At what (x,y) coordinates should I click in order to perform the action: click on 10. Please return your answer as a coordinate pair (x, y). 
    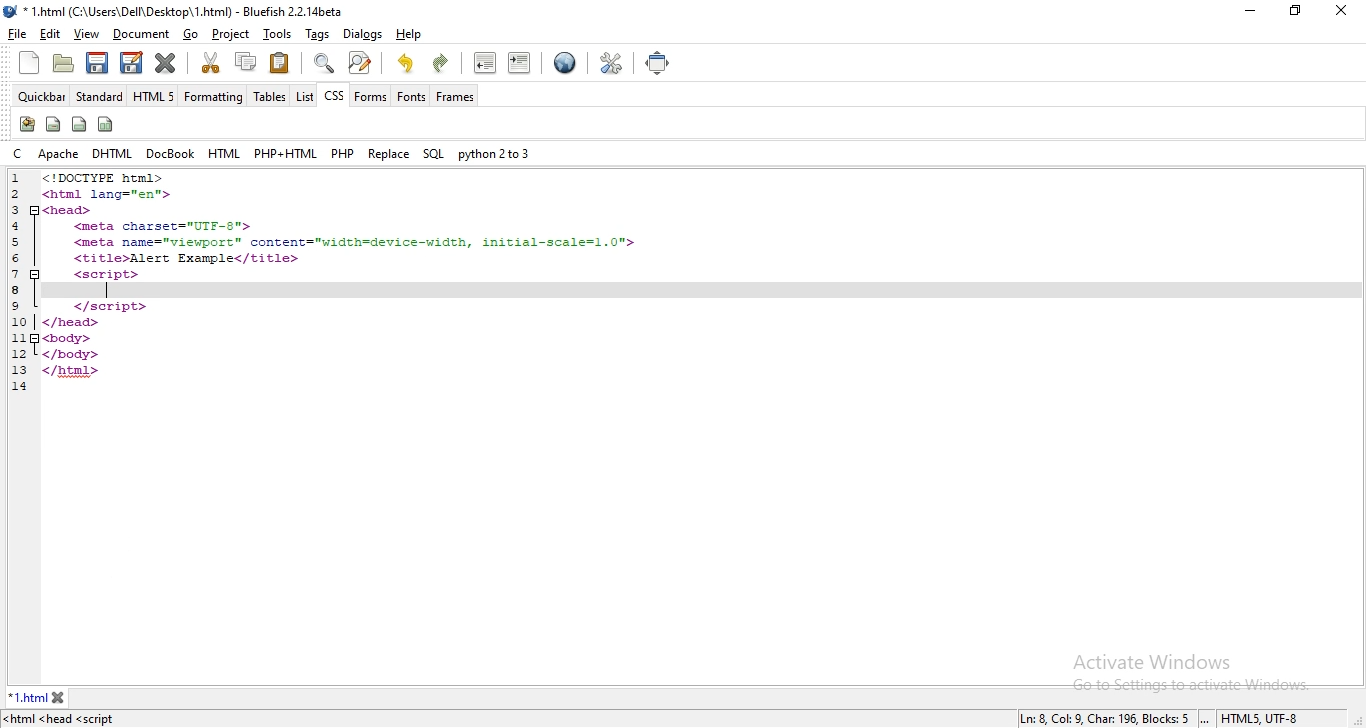
    Looking at the image, I should click on (22, 321).